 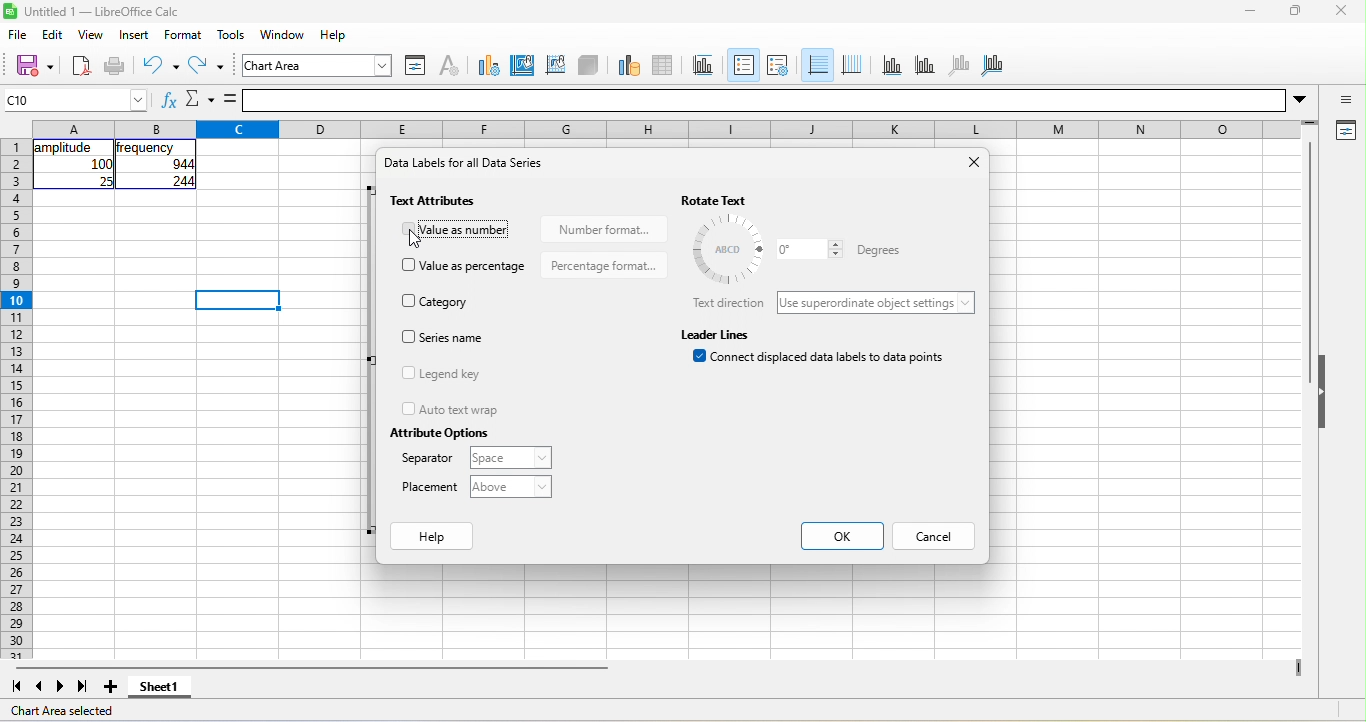 I want to click on placement, so click(x=431, y=488).